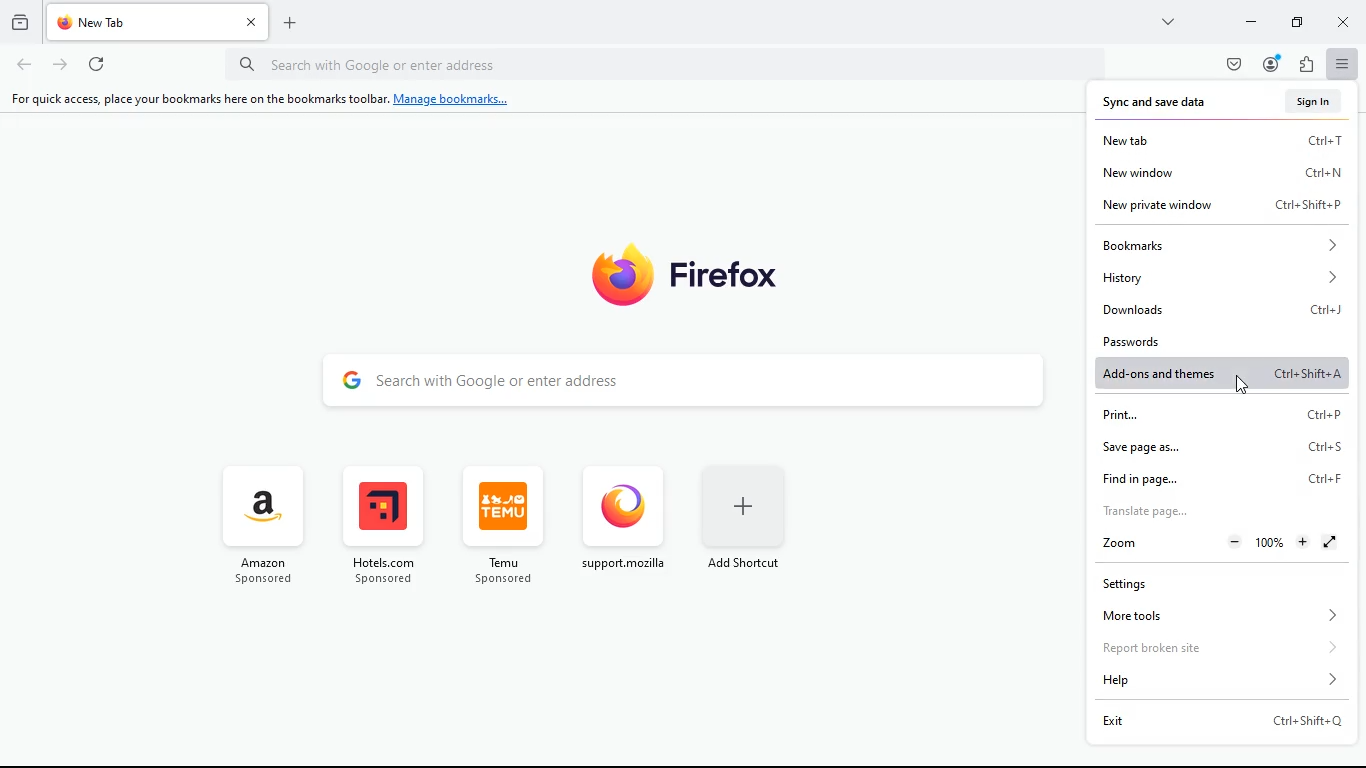  What do you see at coordinates (141, 22) in the screenshot?
I see `tab` at bounding box center [141, 22].